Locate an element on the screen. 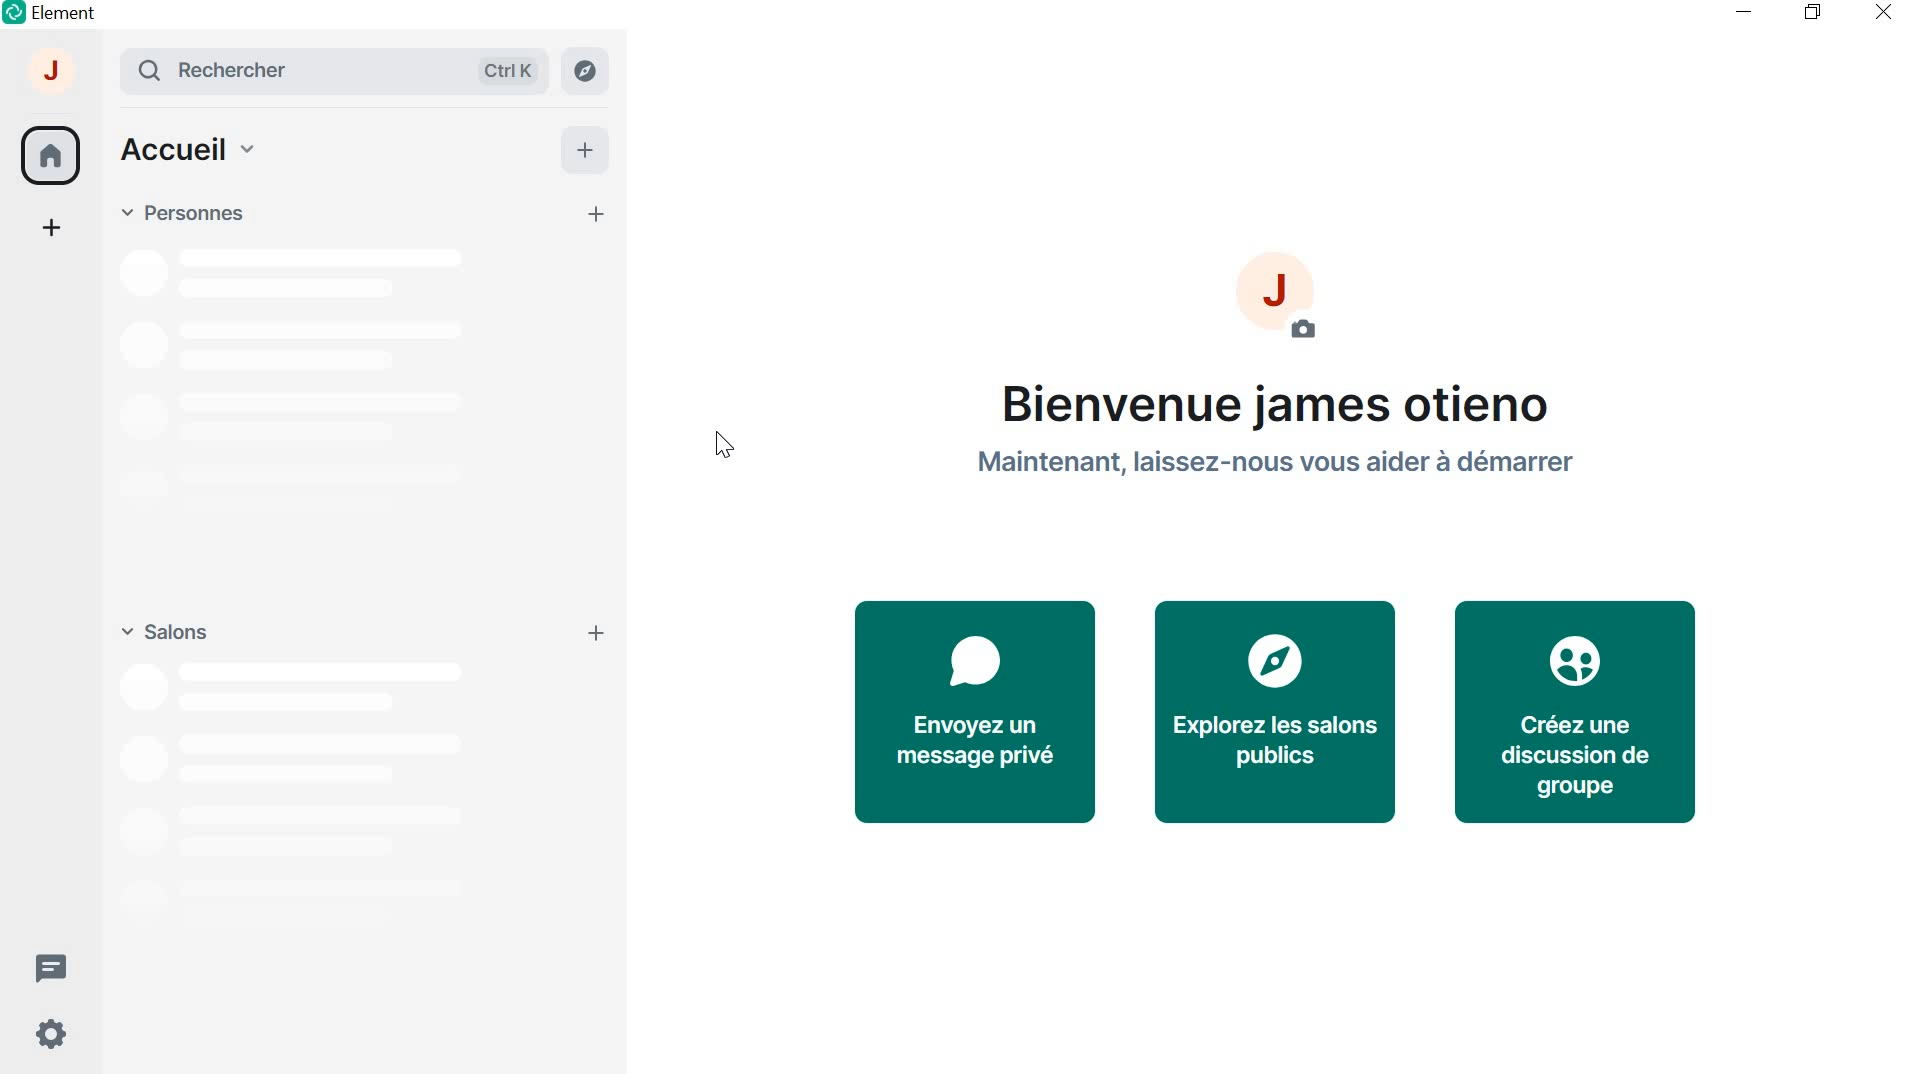 The width and height of the screenshot is (1920, 1074). ADD ROOMS is located at coordinates (600, 633).